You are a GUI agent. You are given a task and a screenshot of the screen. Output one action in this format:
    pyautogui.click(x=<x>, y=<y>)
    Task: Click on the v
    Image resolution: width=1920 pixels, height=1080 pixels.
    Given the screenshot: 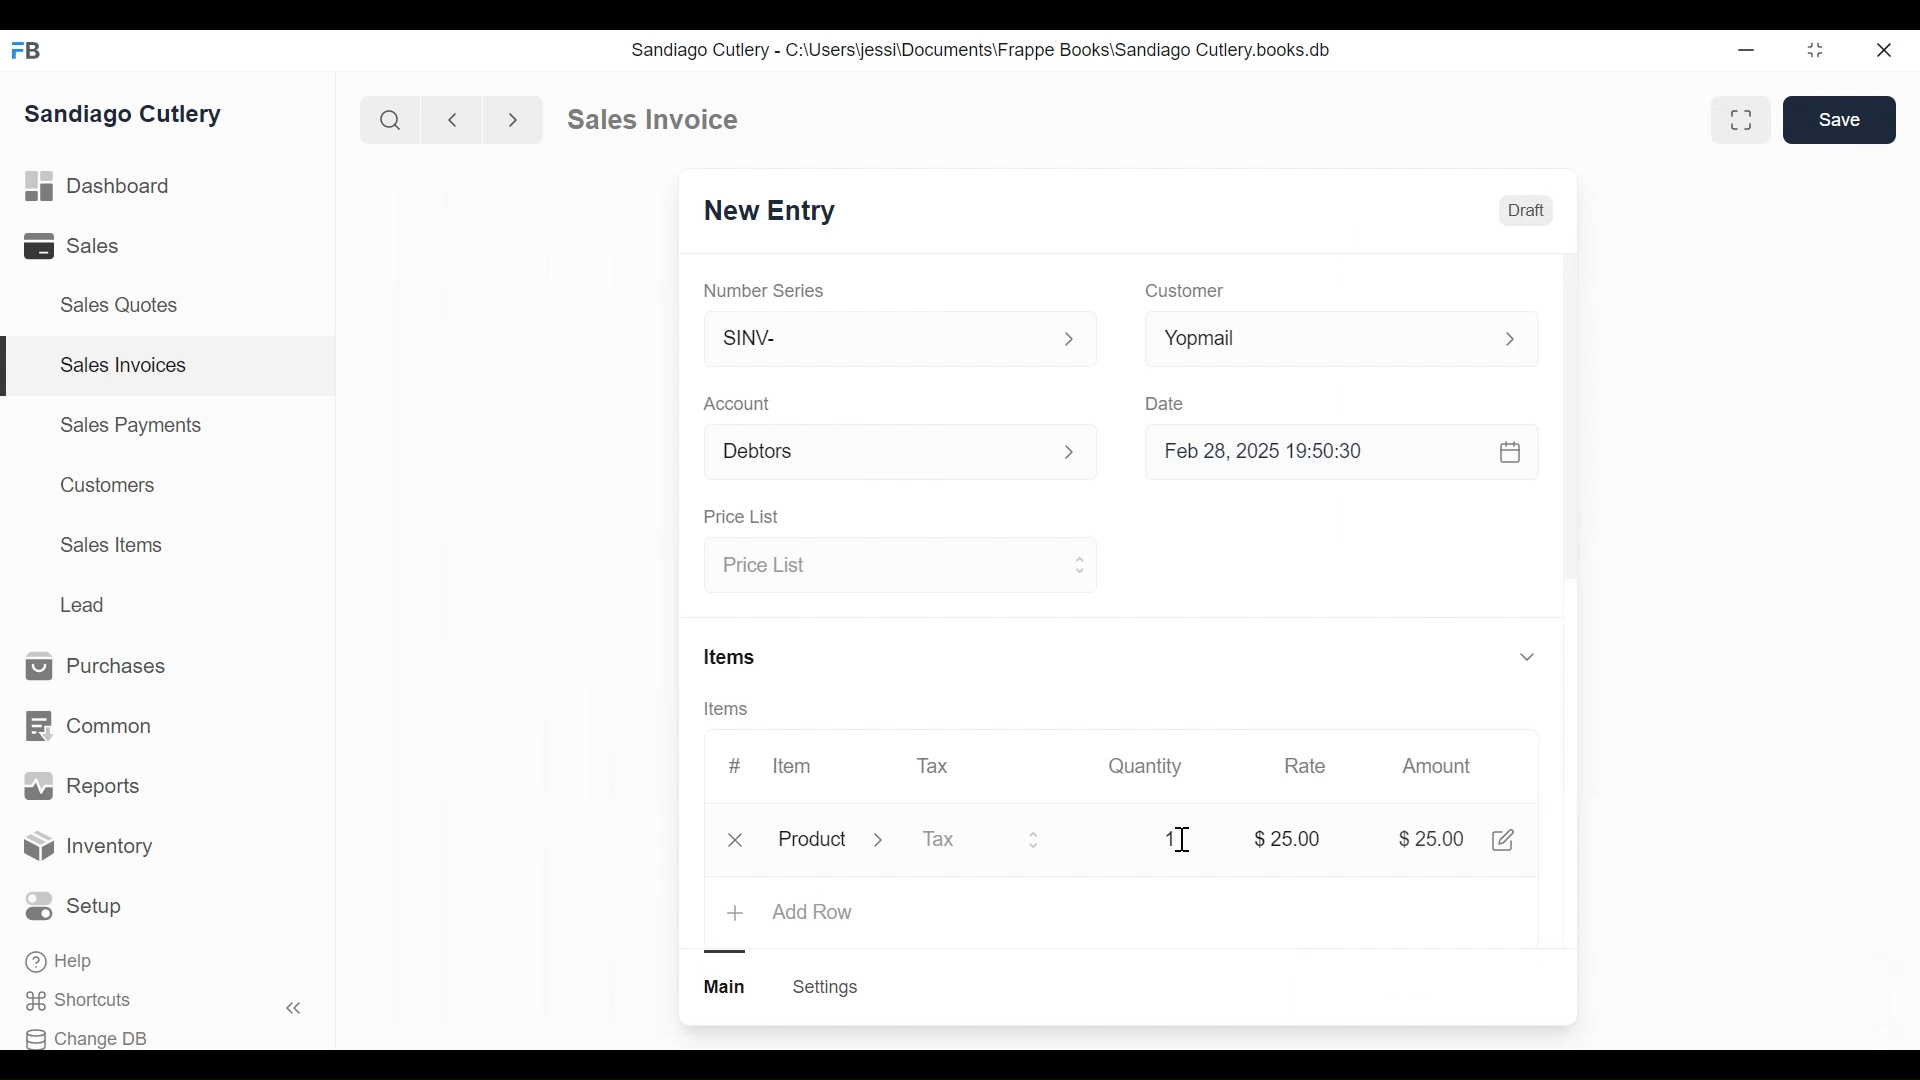 What is the action you would take?
    pyautogui.click(x=1528, y=658)
    